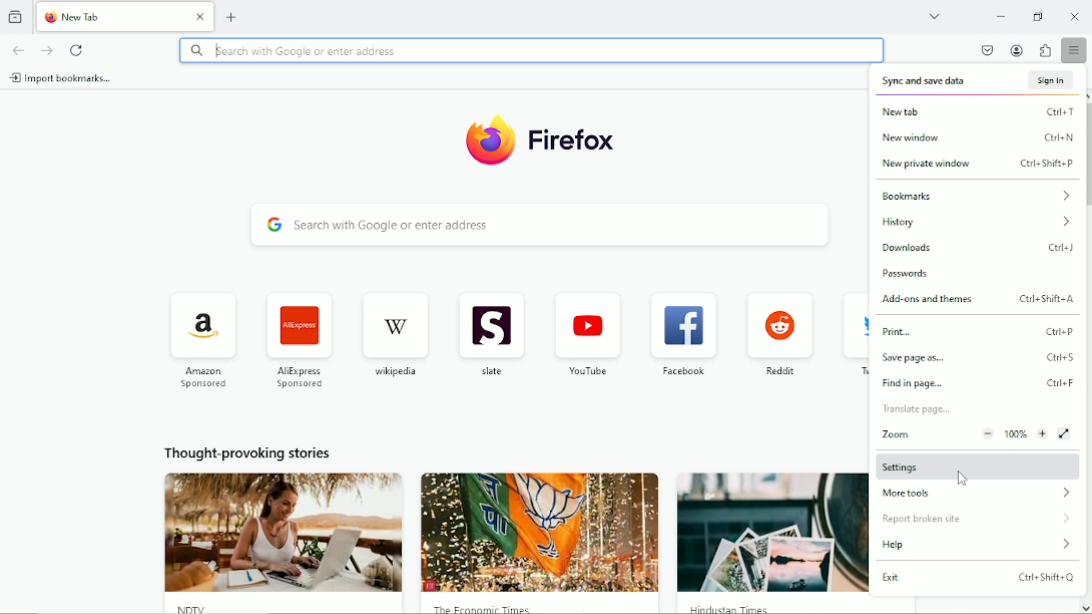 The width and height of the screenshot is (1092, 614). Describe the element at coordinates (1016, 50) in the screenshot. I see `account` at that location.